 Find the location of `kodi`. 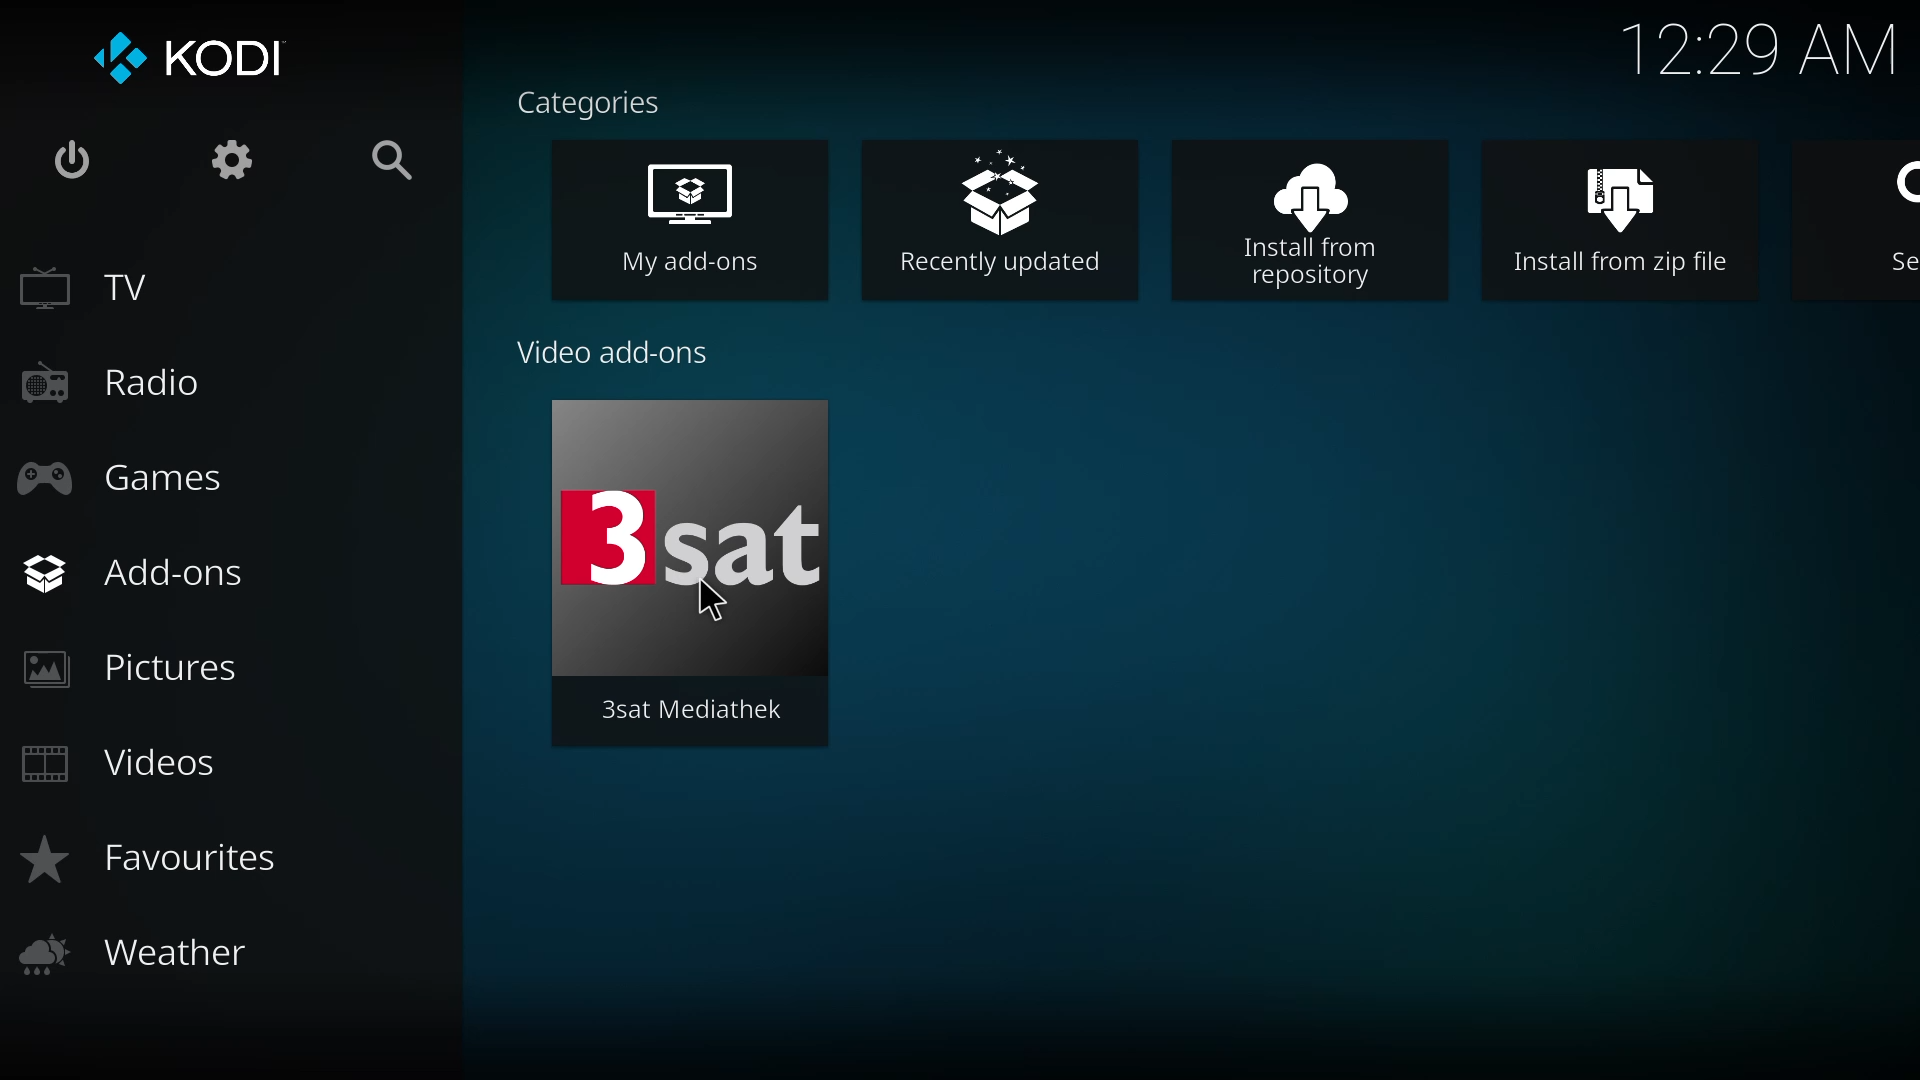

kodi is located at coordinates (192, 60).